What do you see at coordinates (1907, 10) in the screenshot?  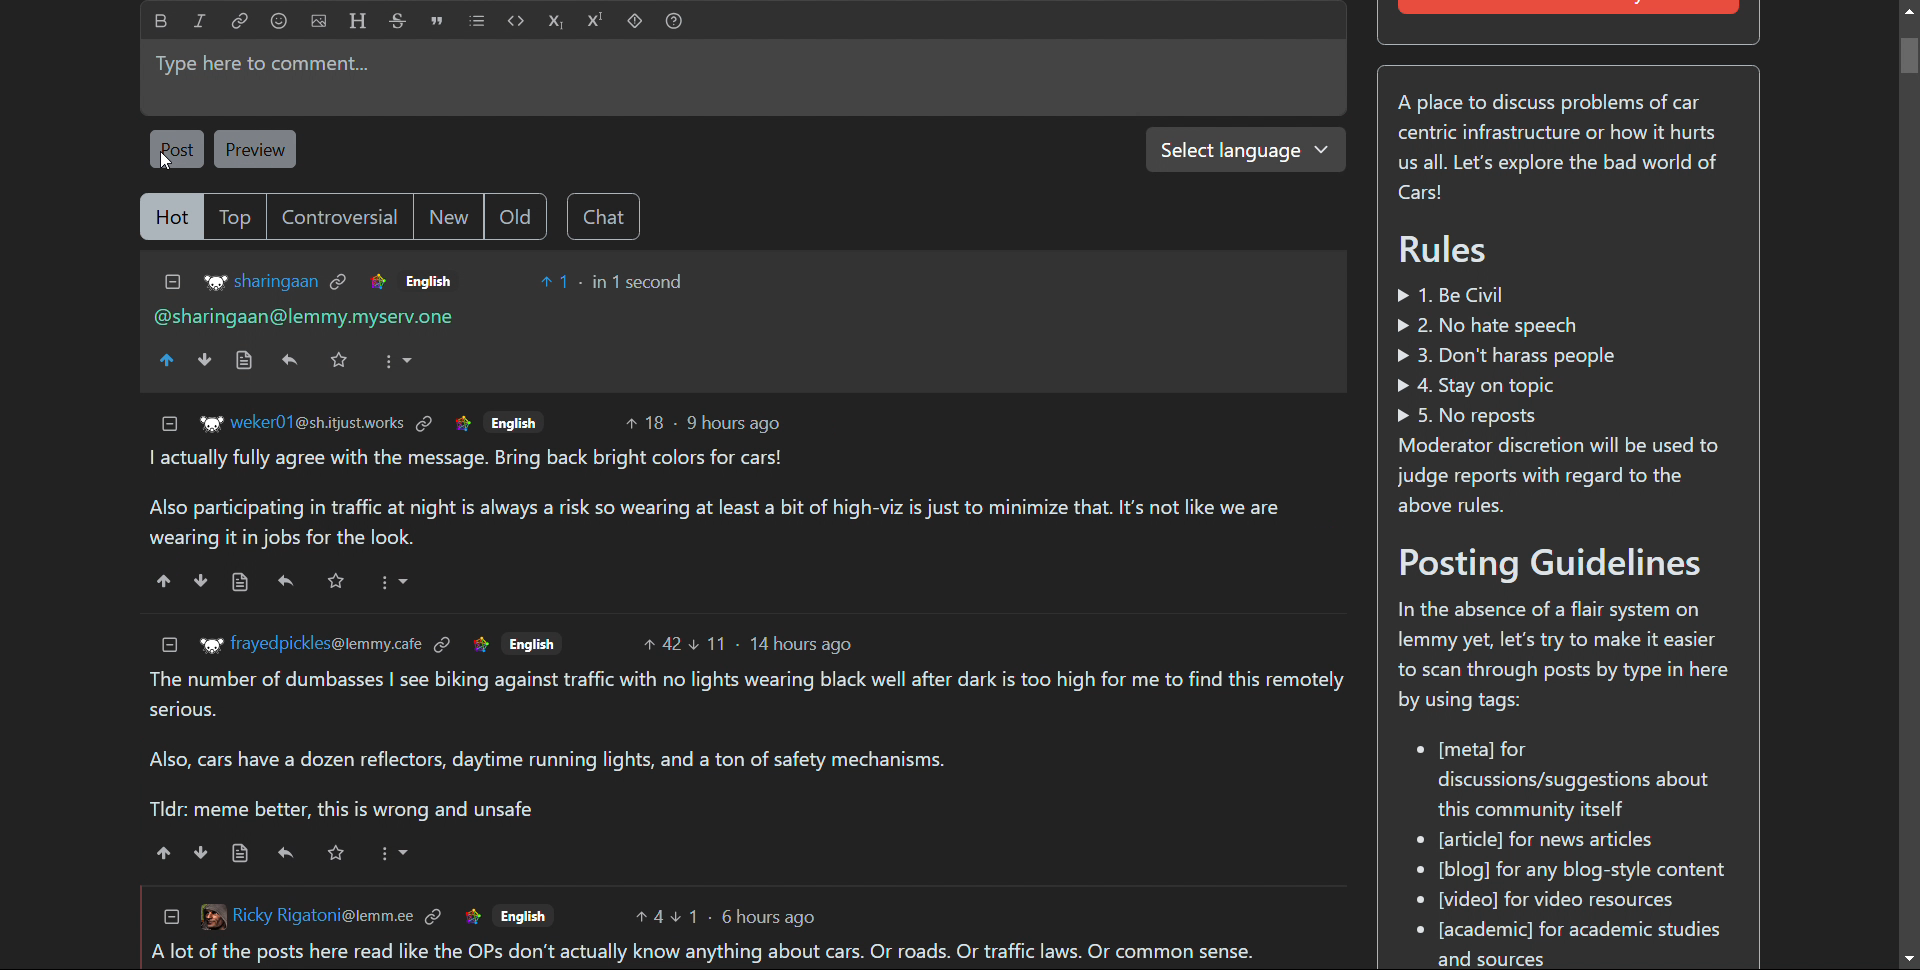 I see `scroll up` at bounding box center [1907, 10].